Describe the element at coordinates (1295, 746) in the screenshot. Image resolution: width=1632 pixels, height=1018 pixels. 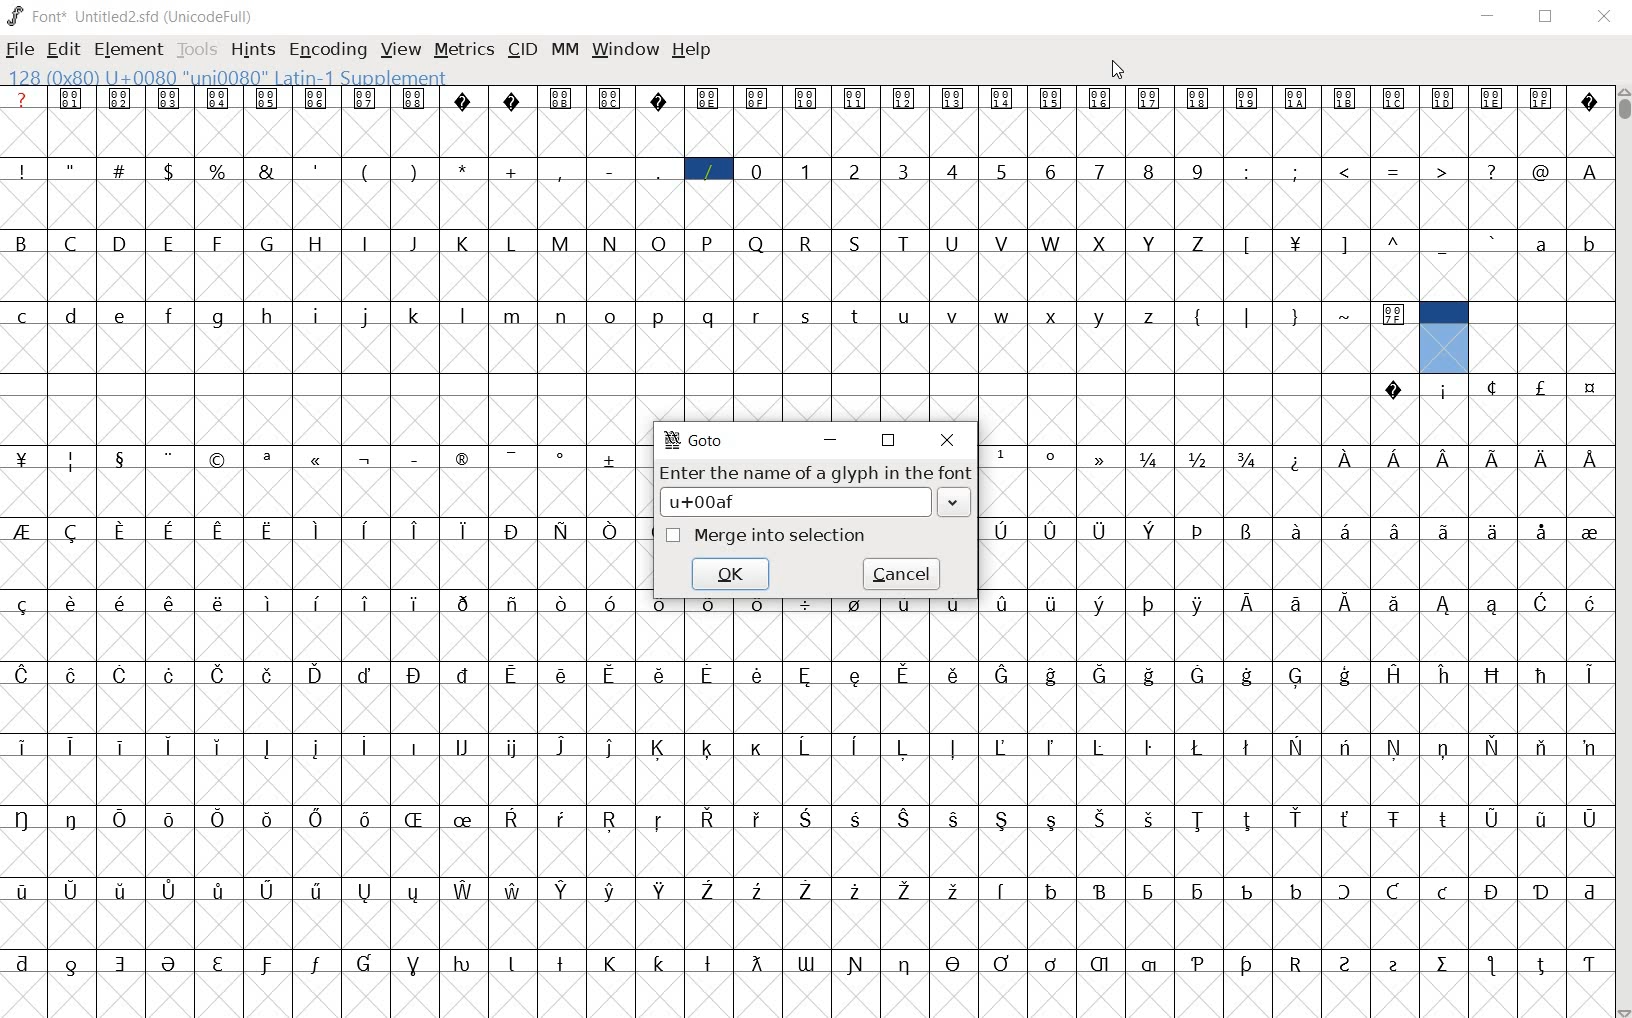
I see `Symbol` at that location.